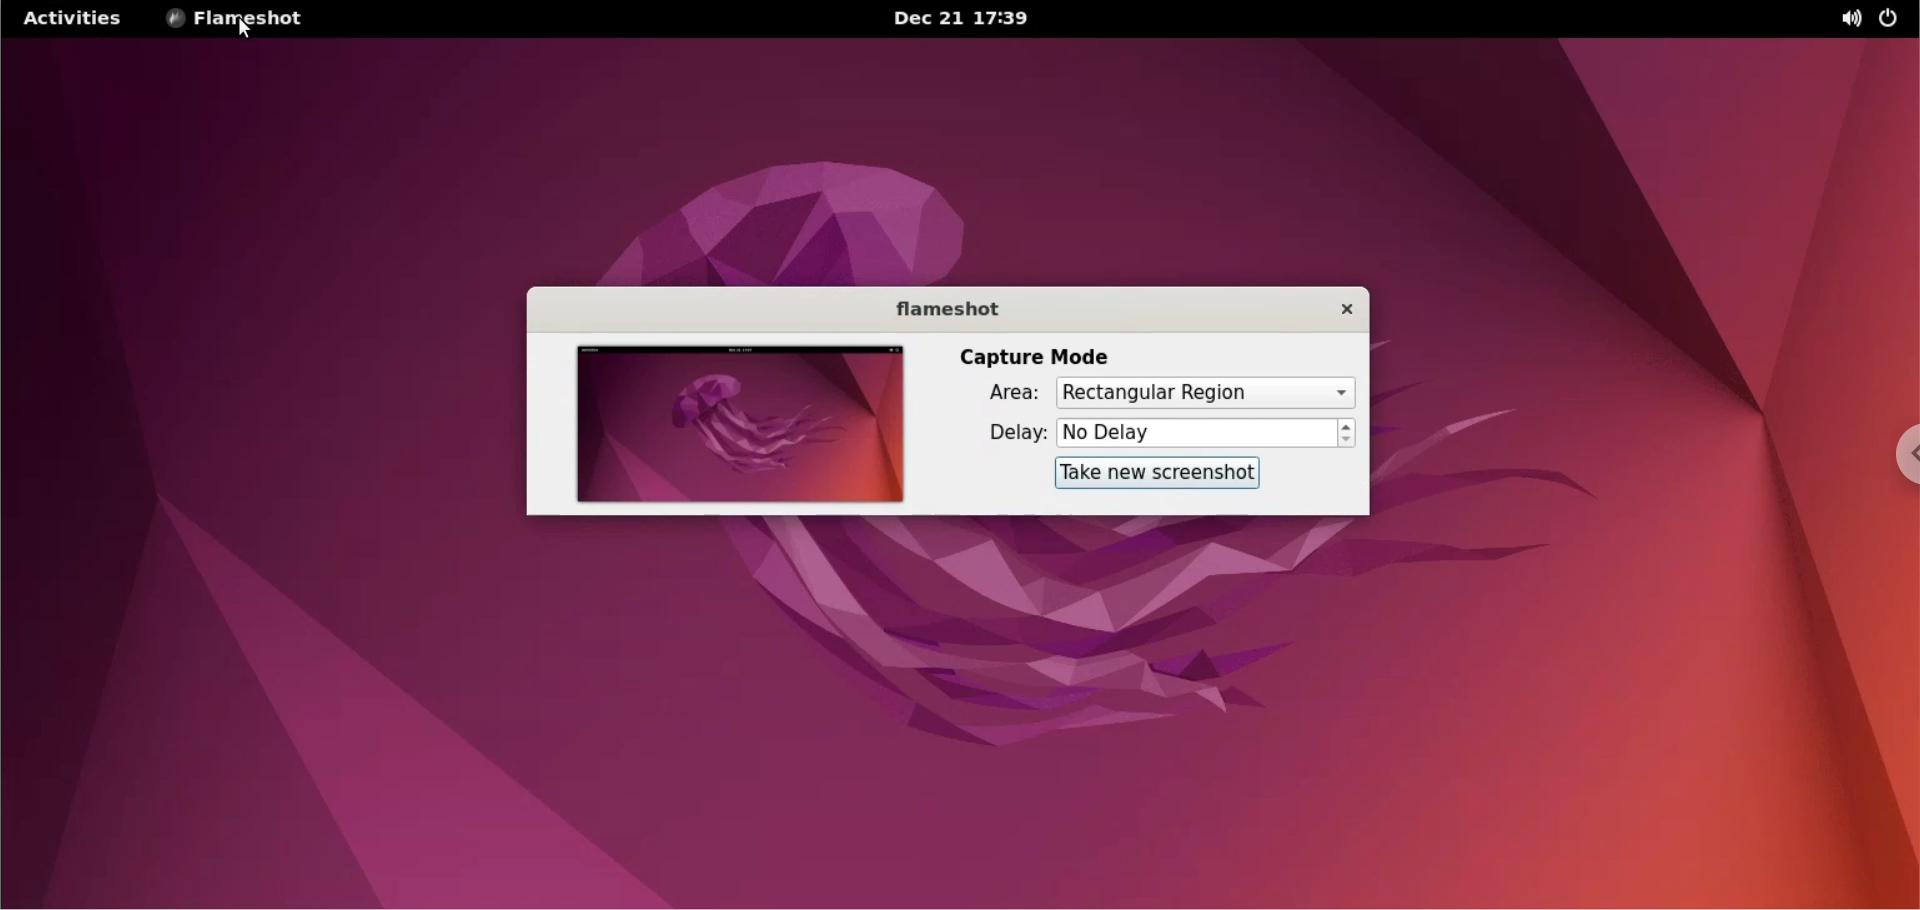  Describe the element at coordinates (1147, 474) in the screenshot. I see `take new screenshot` at that location.